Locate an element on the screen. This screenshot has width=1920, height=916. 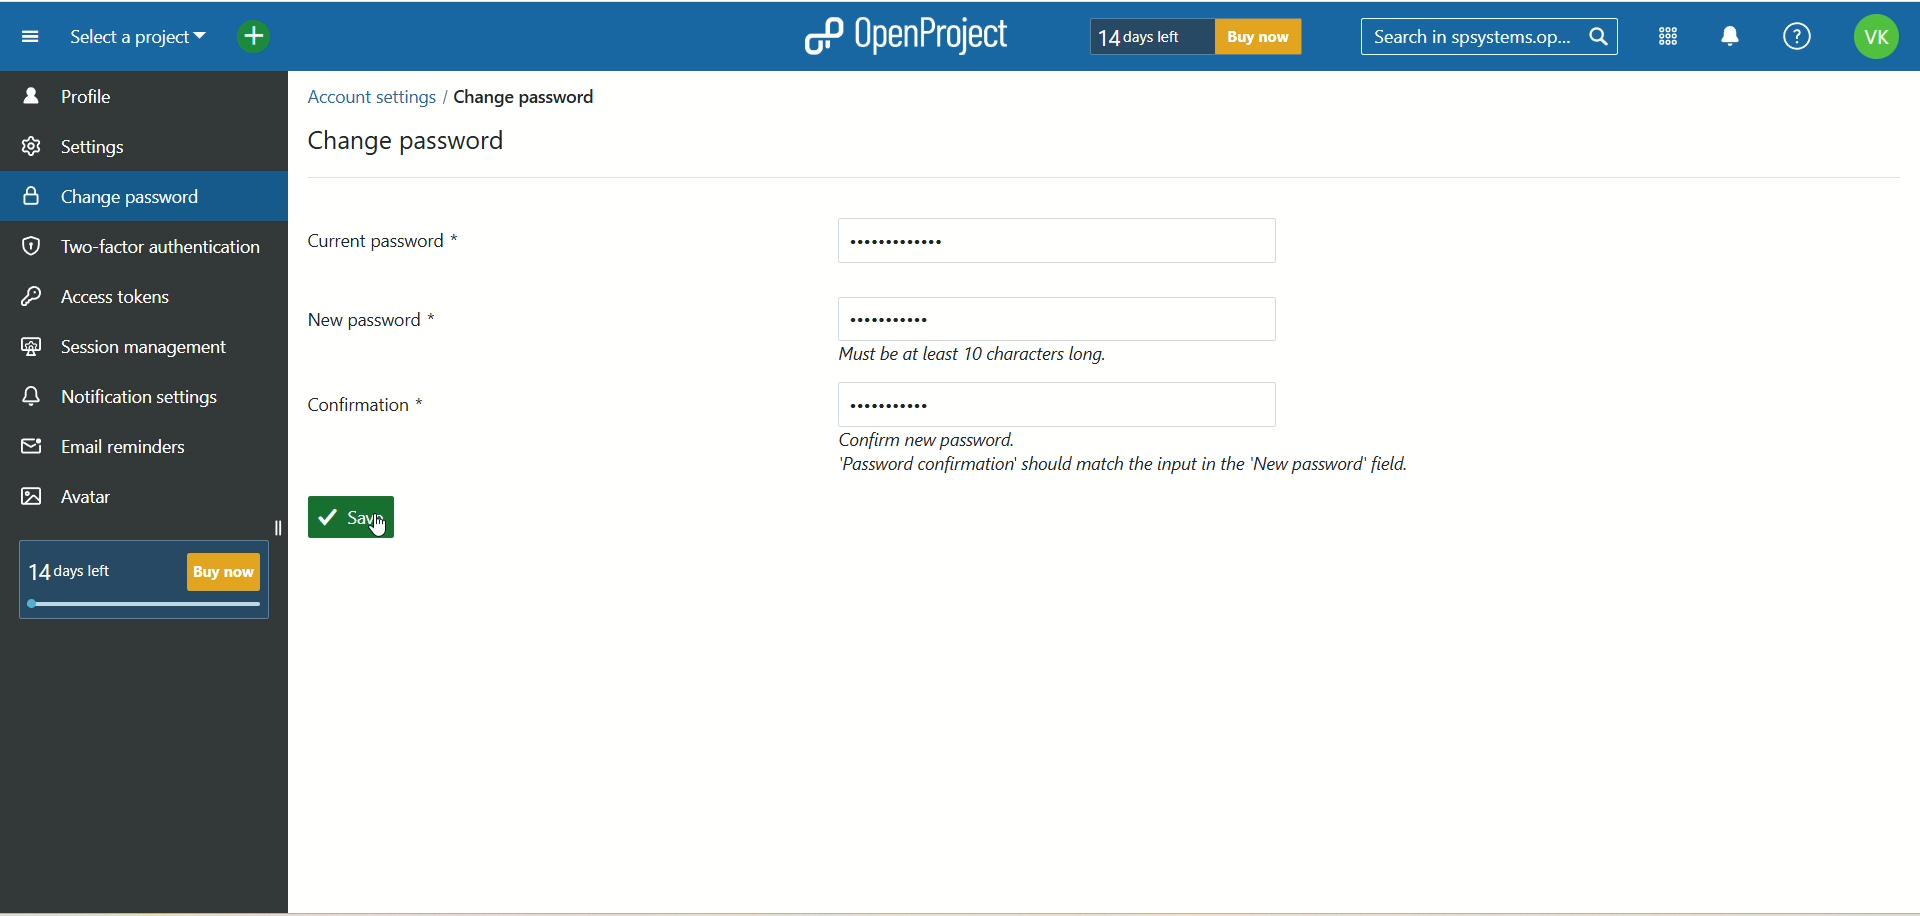
confirmation is located at coordinates (373, 410).